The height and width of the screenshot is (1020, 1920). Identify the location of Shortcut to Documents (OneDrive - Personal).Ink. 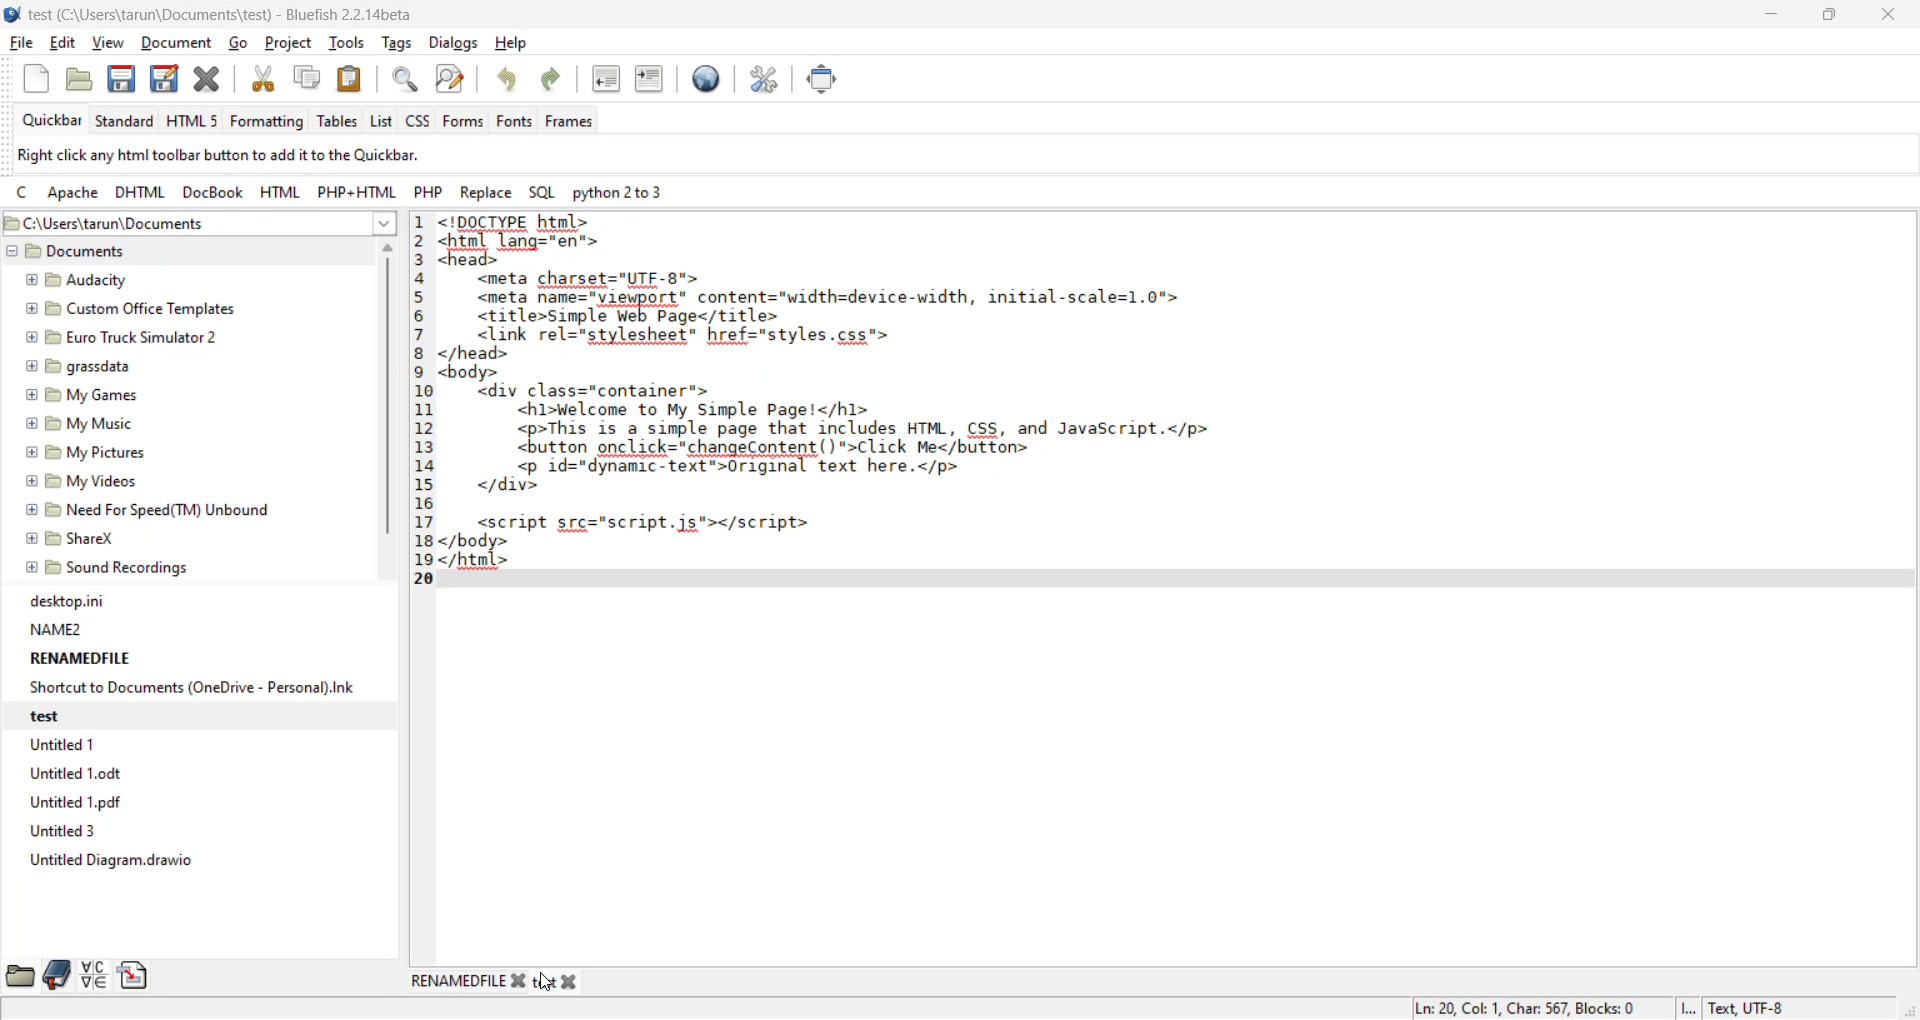
(193, 686).